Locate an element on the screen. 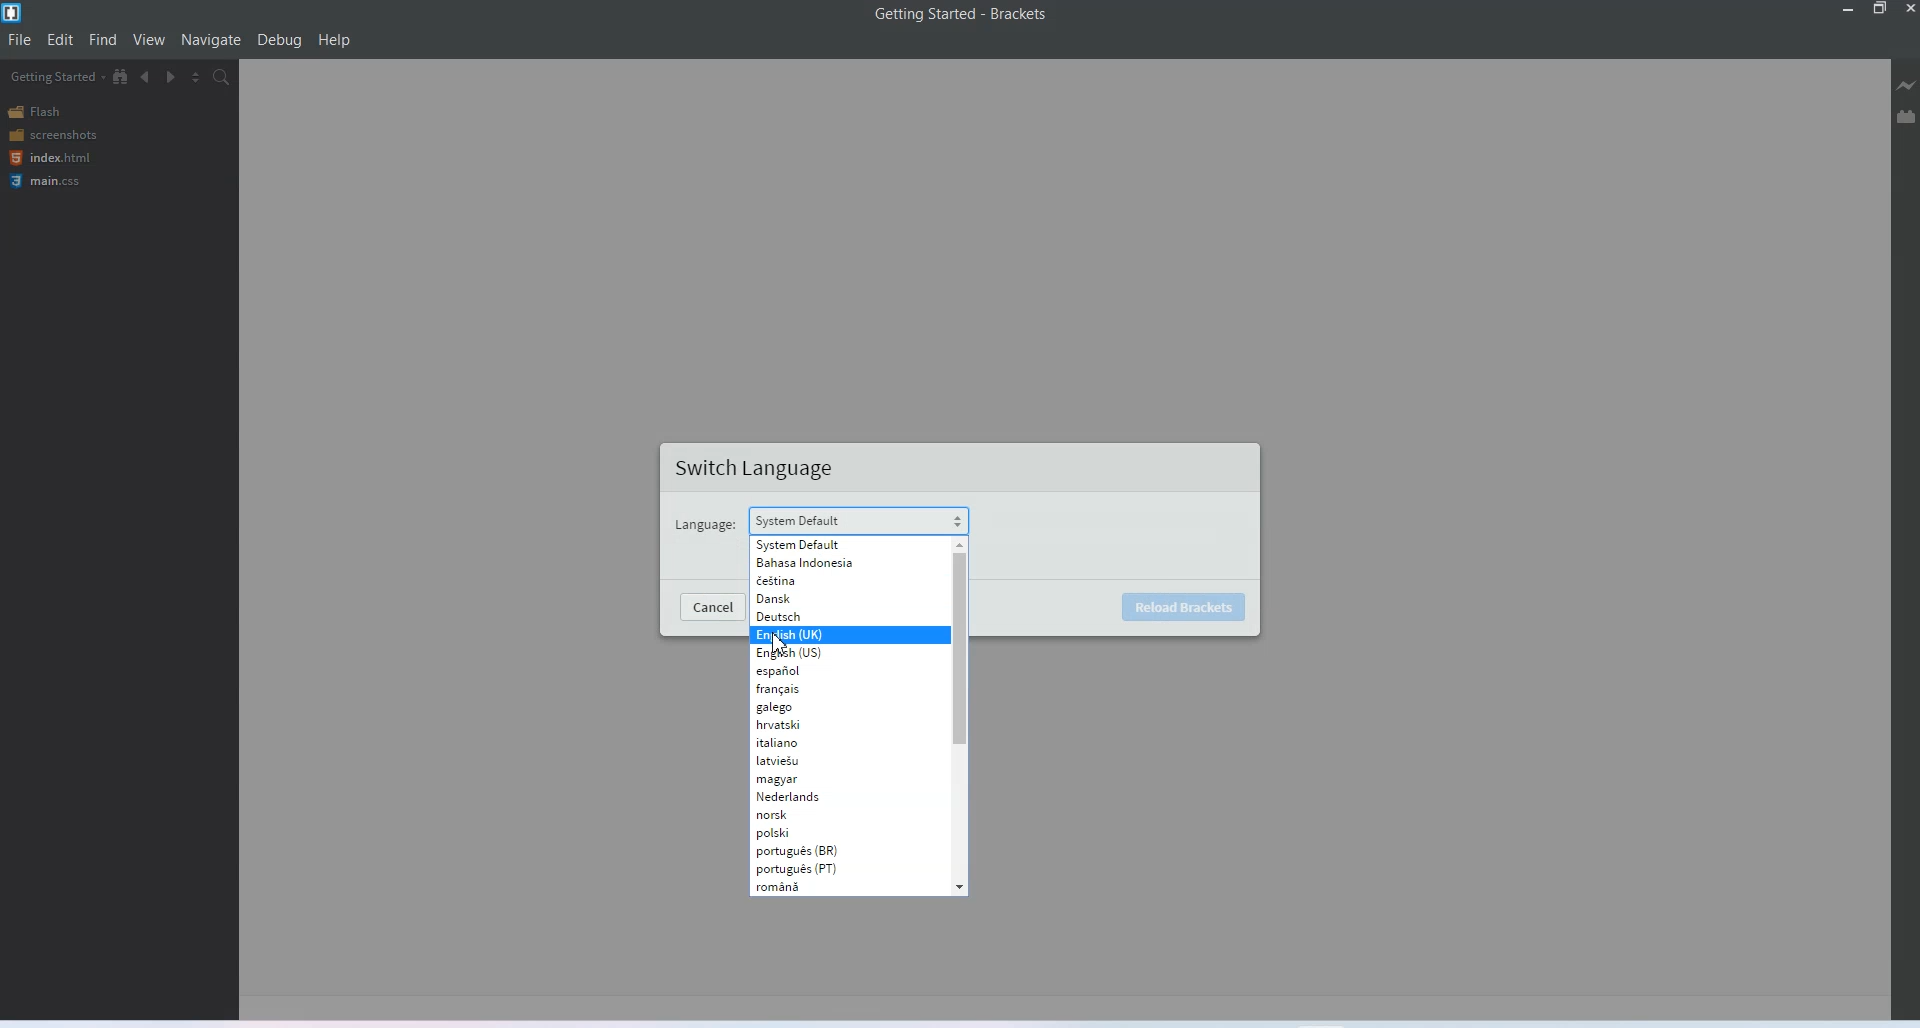 The image size is (1920, 1028). cestina is located at coordinates (835, 579).